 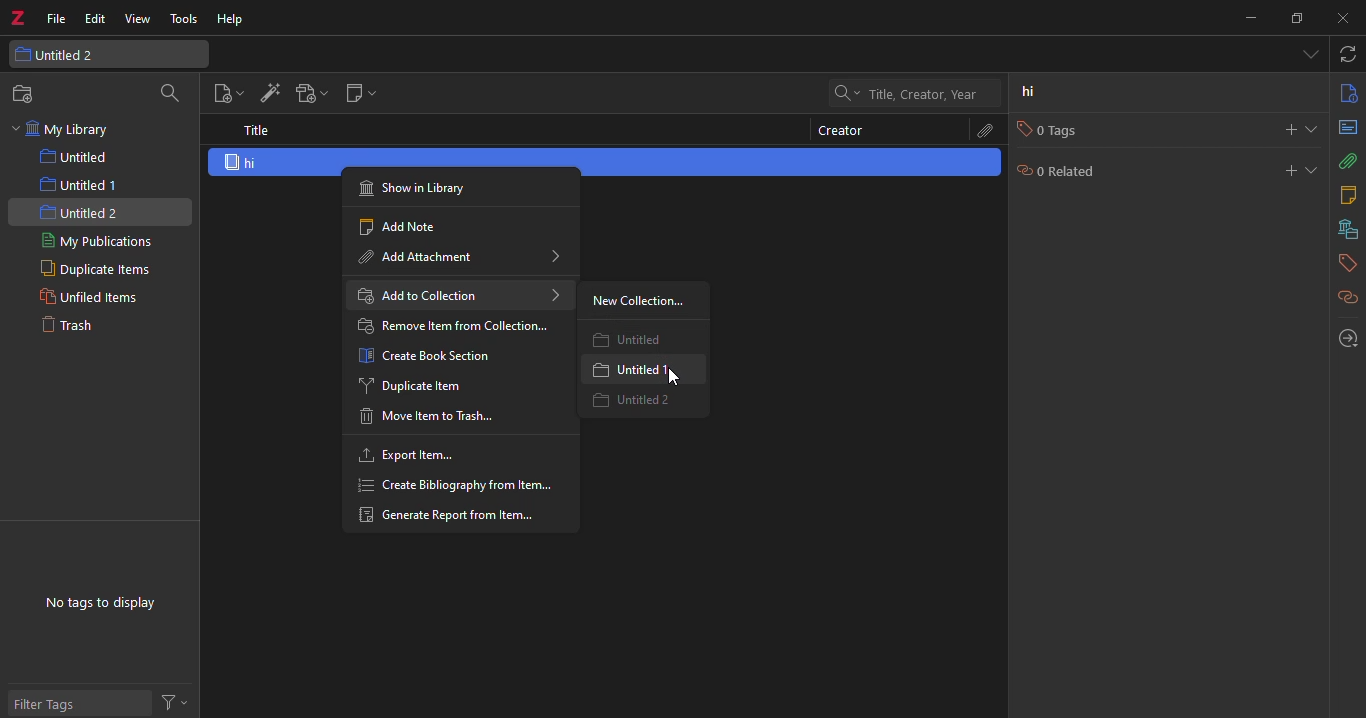 I want to click on add, so click(x=1284, y=128).